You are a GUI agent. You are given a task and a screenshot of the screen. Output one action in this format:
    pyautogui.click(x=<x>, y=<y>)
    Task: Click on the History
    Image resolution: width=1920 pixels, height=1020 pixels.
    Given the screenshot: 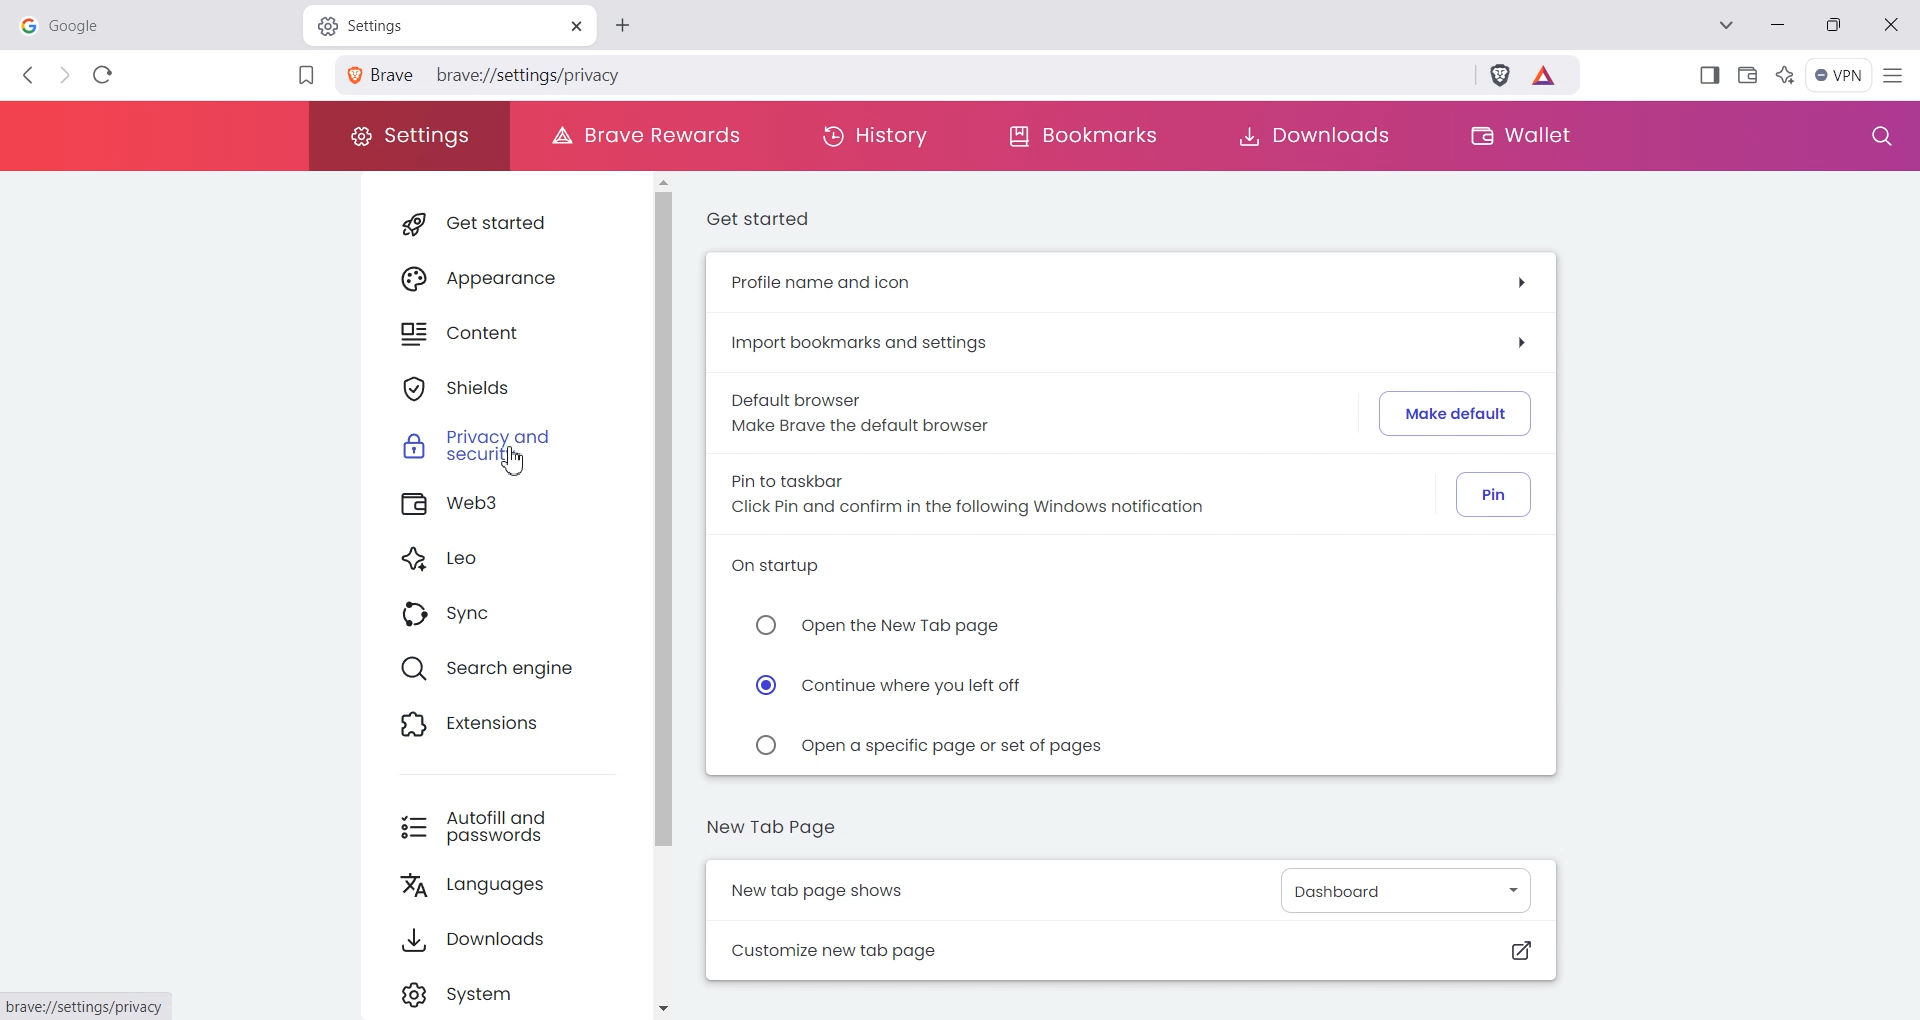 What is the action you would take?
    pyautogui.click(x=875, y=136)
    